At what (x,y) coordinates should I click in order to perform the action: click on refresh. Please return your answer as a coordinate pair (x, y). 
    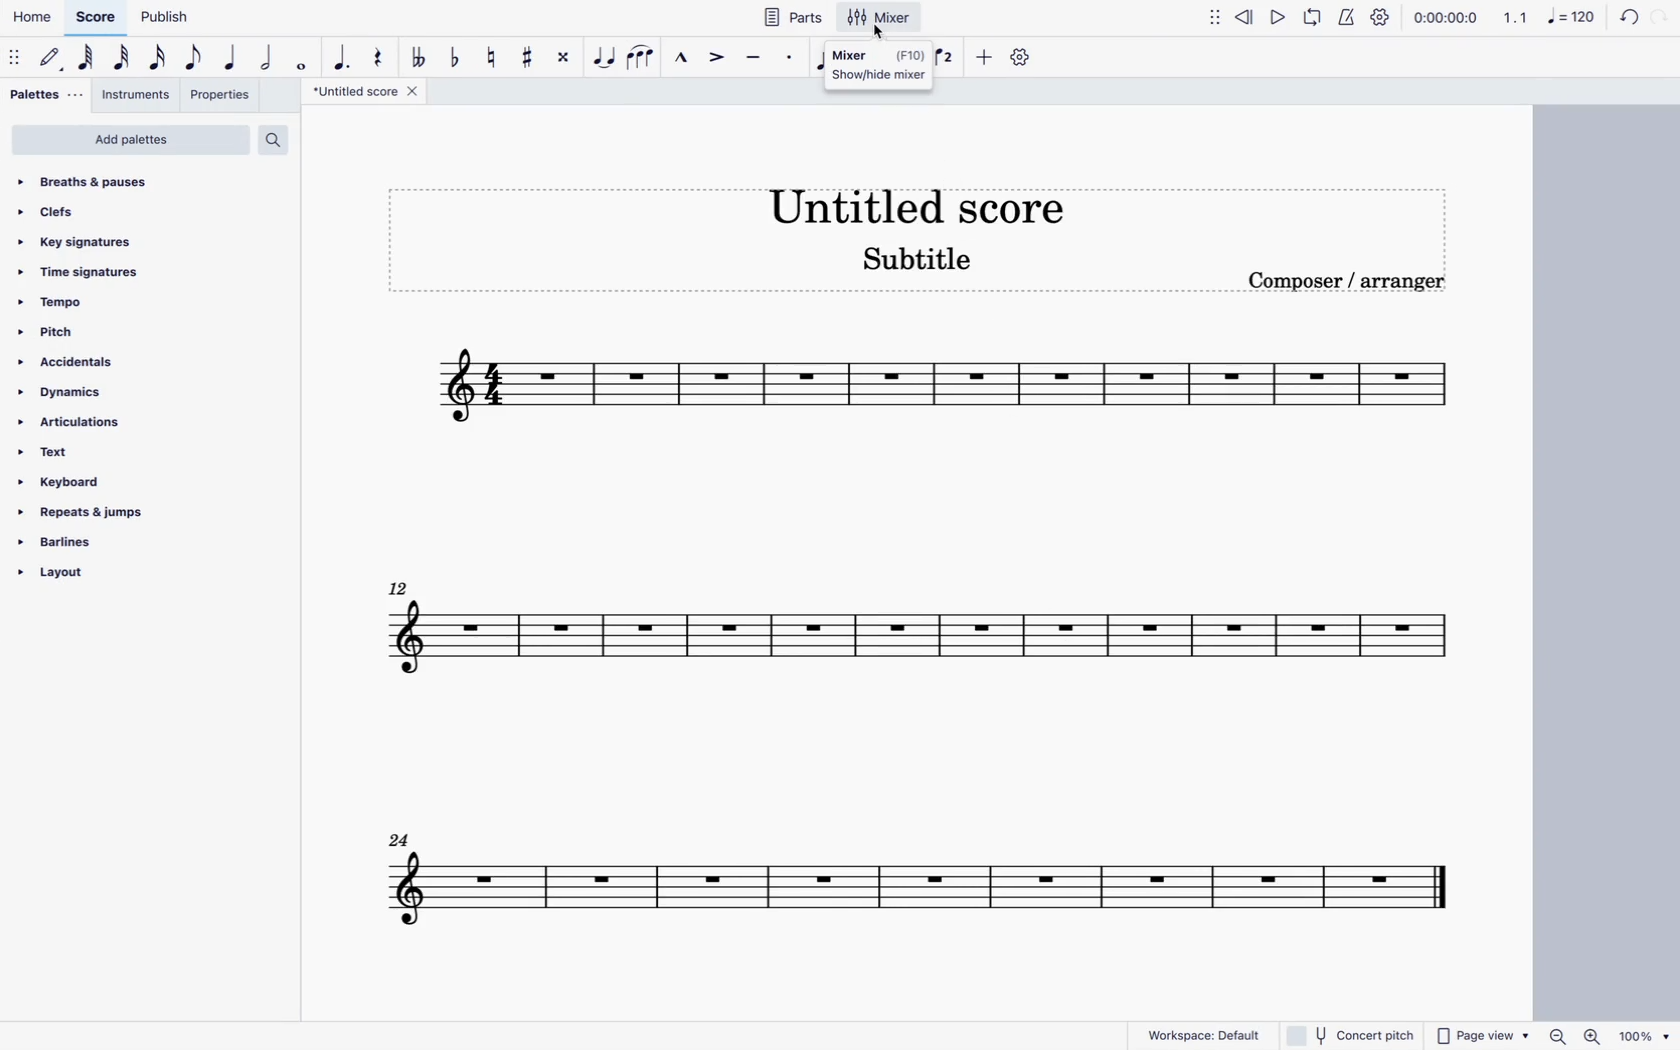
    Looking at the image, I should click on (1626, 19).